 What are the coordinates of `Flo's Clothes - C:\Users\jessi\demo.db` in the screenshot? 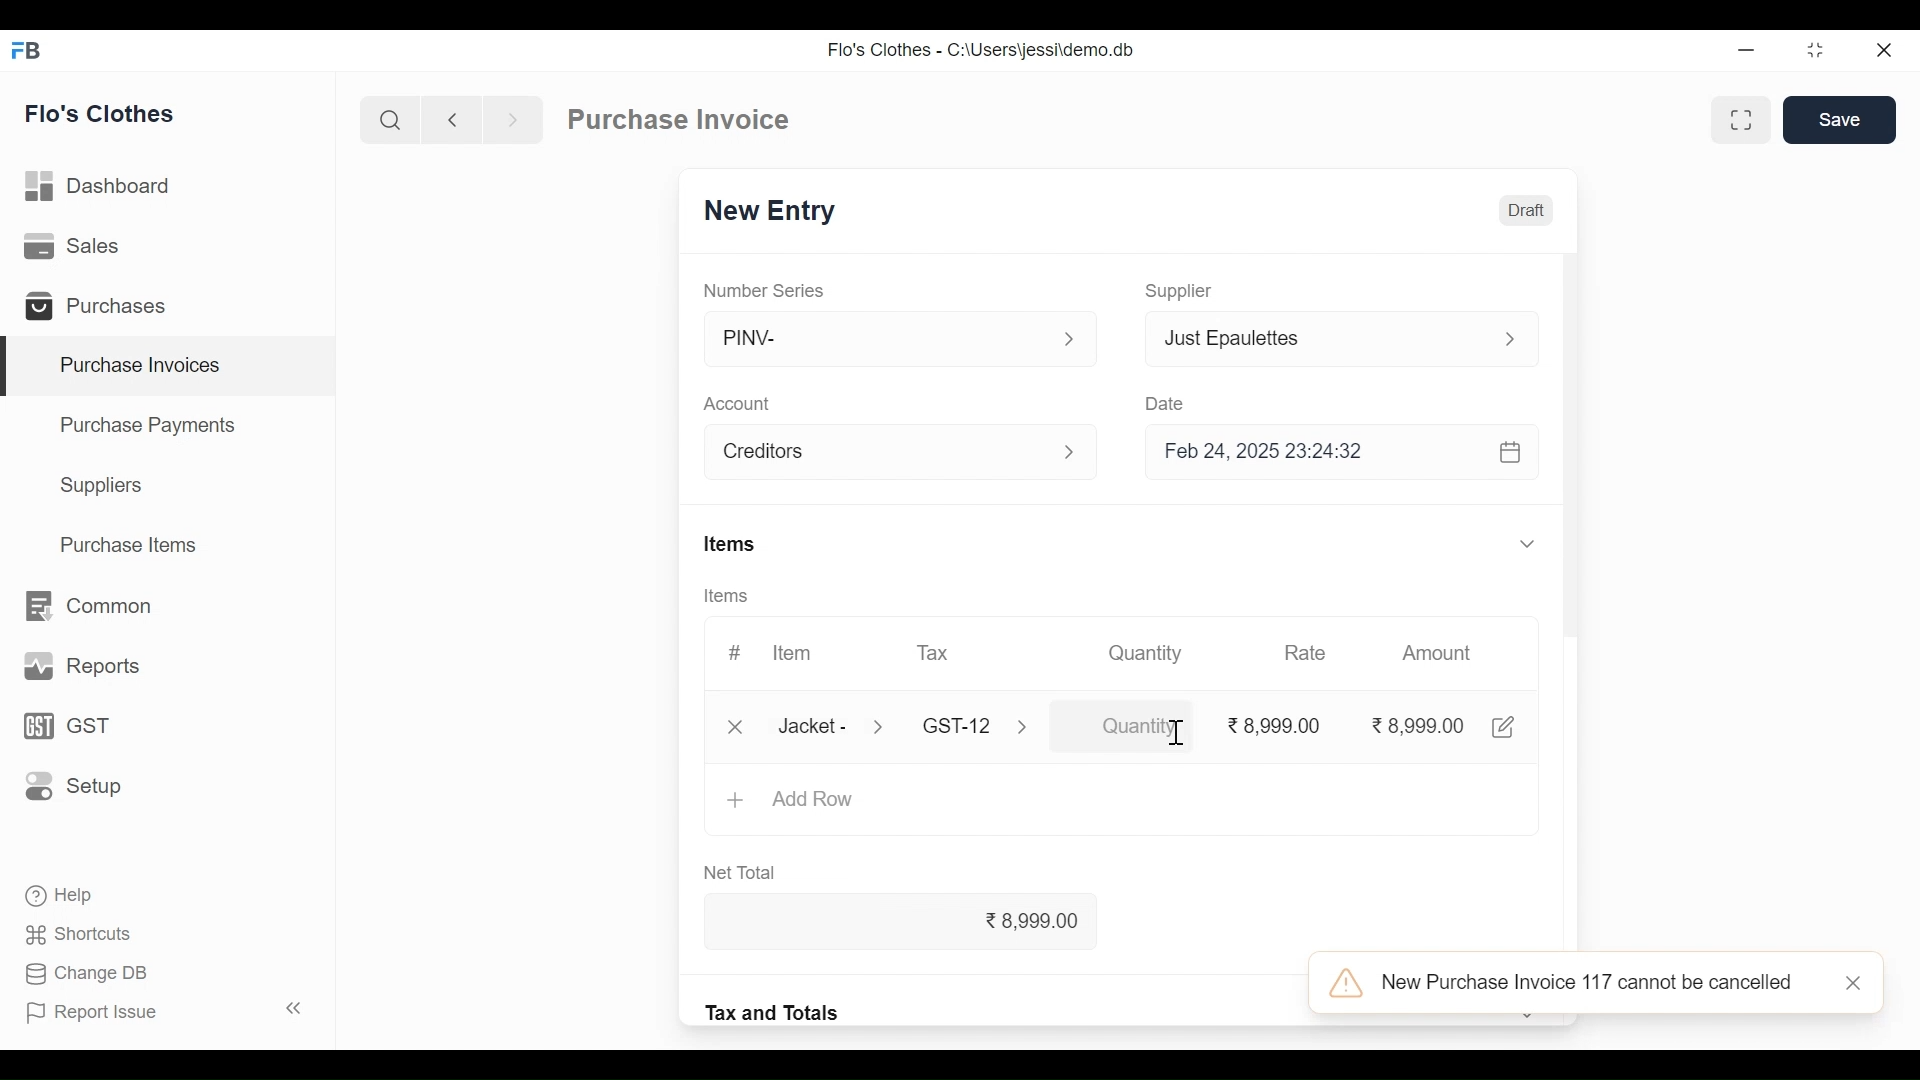 It's located at (984, 48).